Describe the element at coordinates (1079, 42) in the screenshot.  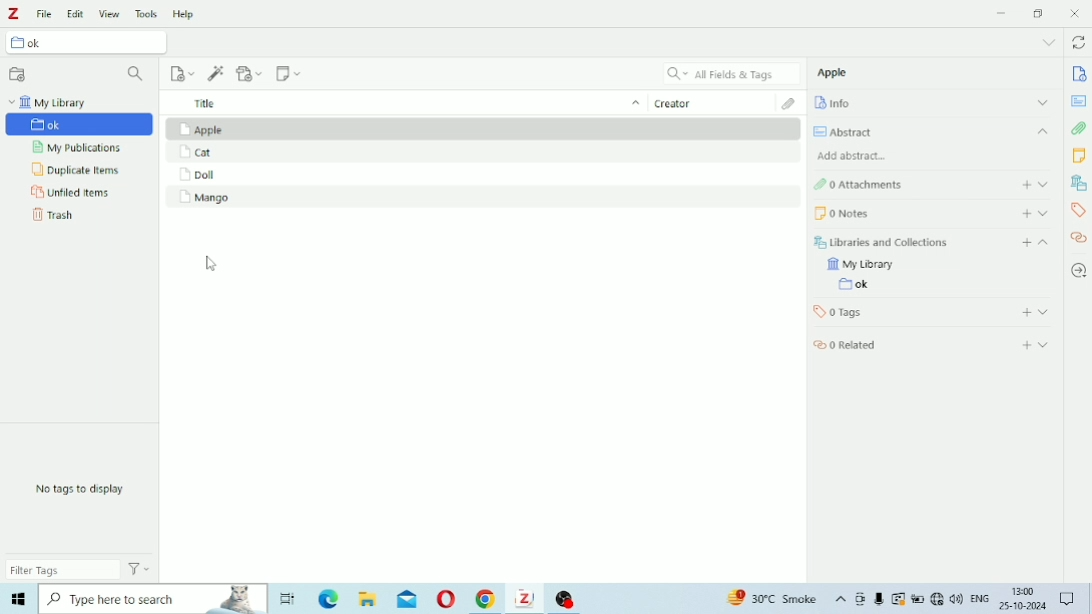
I see `Sync` at that location.